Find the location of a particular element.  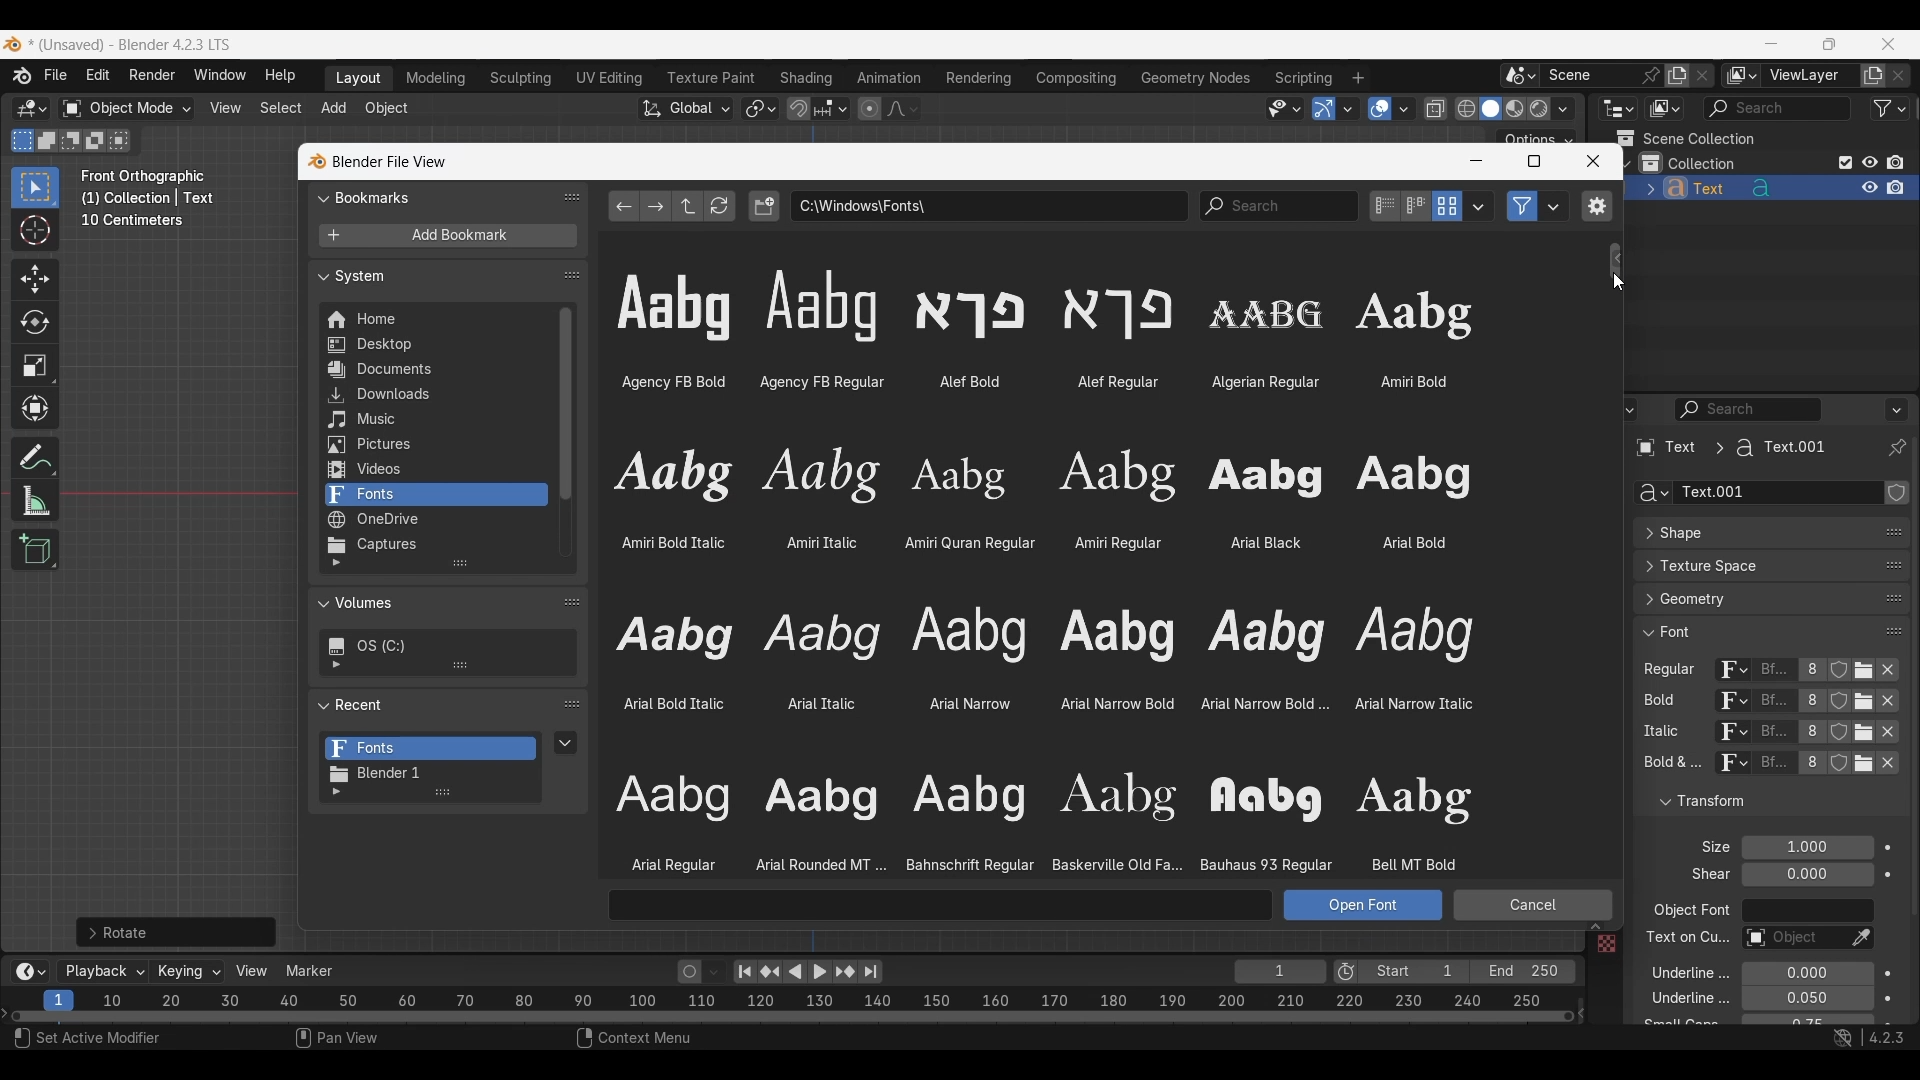

pan view is located at coordinates (360, 1040).